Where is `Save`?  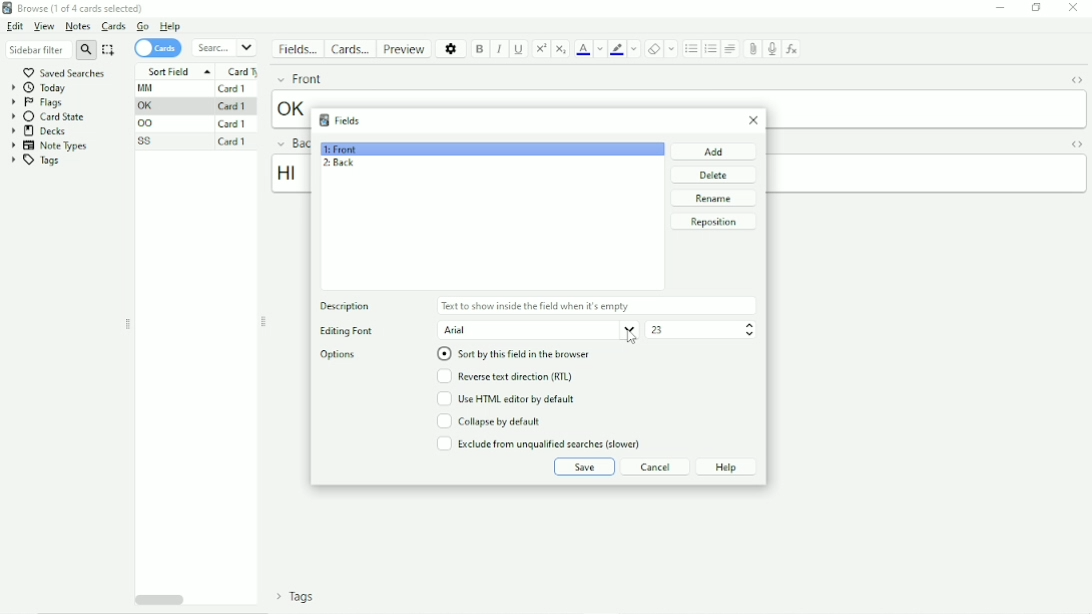
Save is located at coordinates (584, 466).